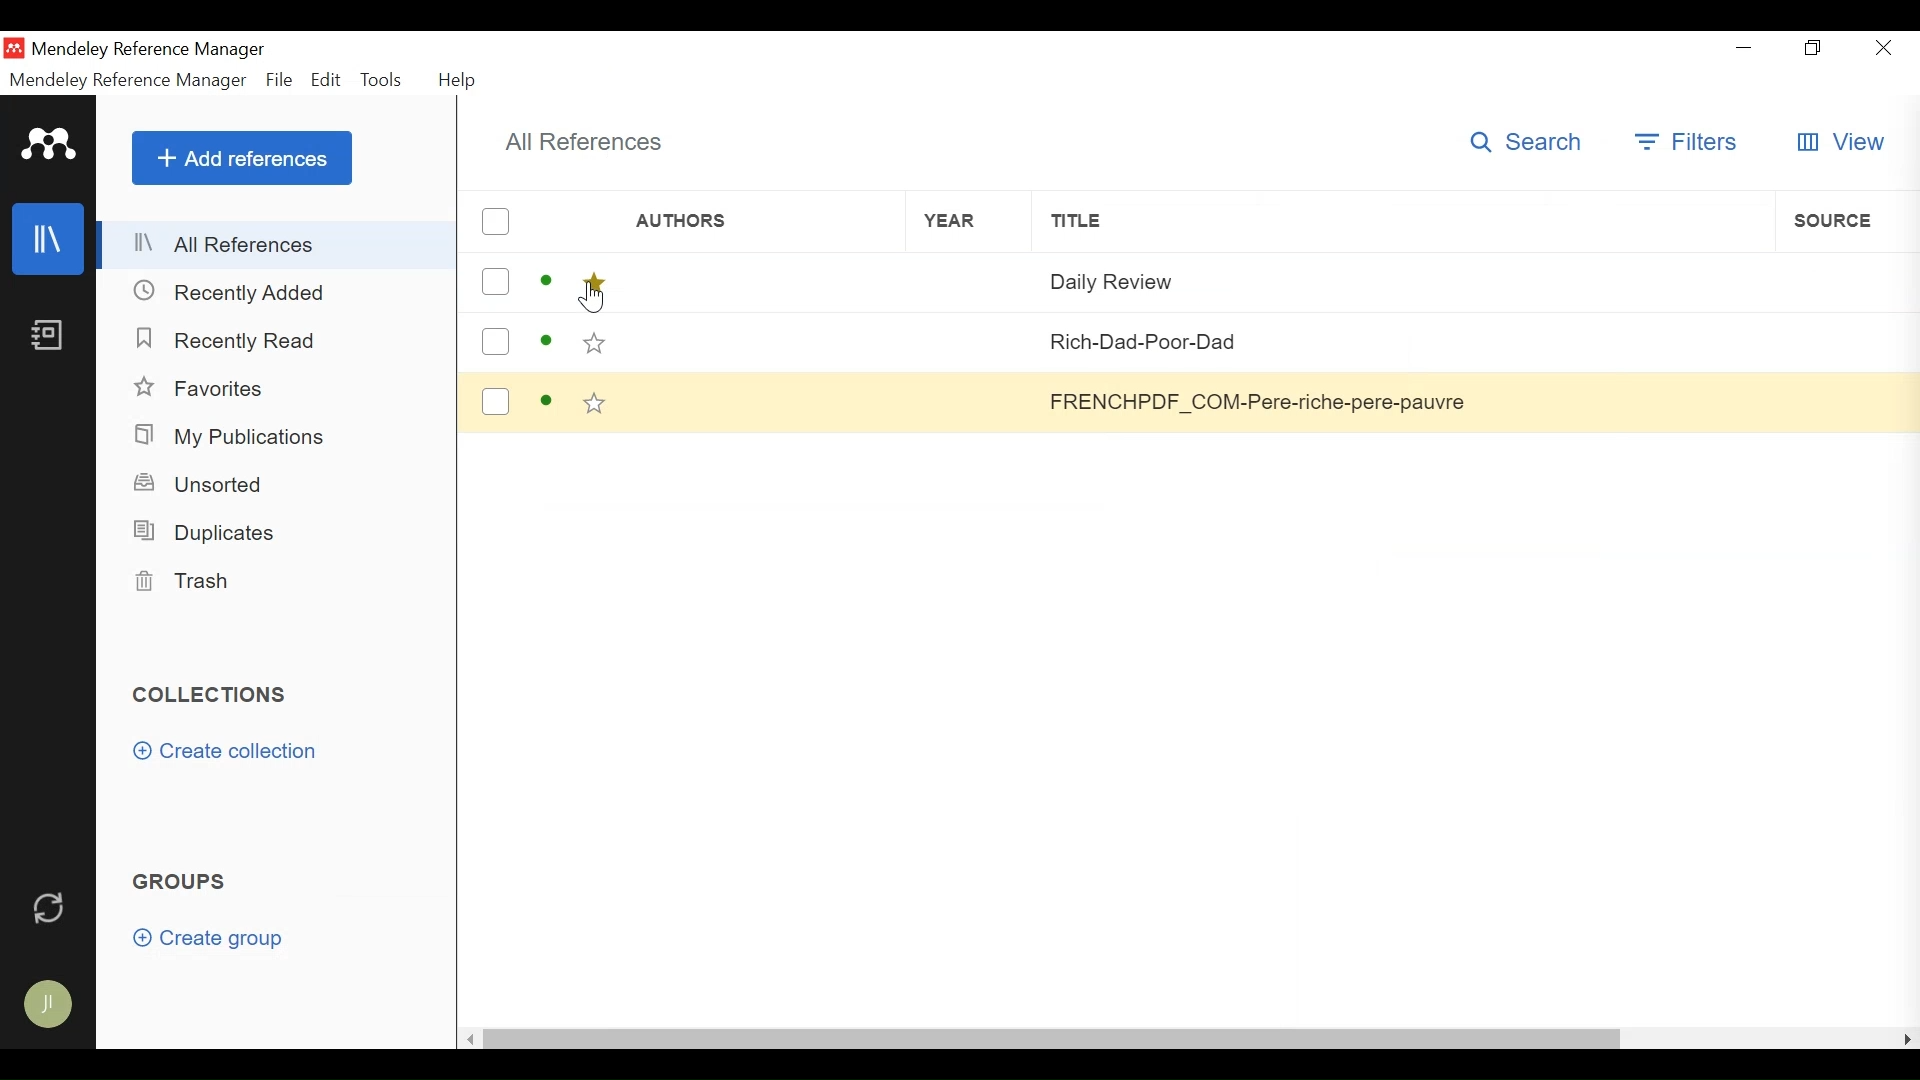  Describe the element at coordinates (1845, 221) in the screenshot. I see `Source` at that location.